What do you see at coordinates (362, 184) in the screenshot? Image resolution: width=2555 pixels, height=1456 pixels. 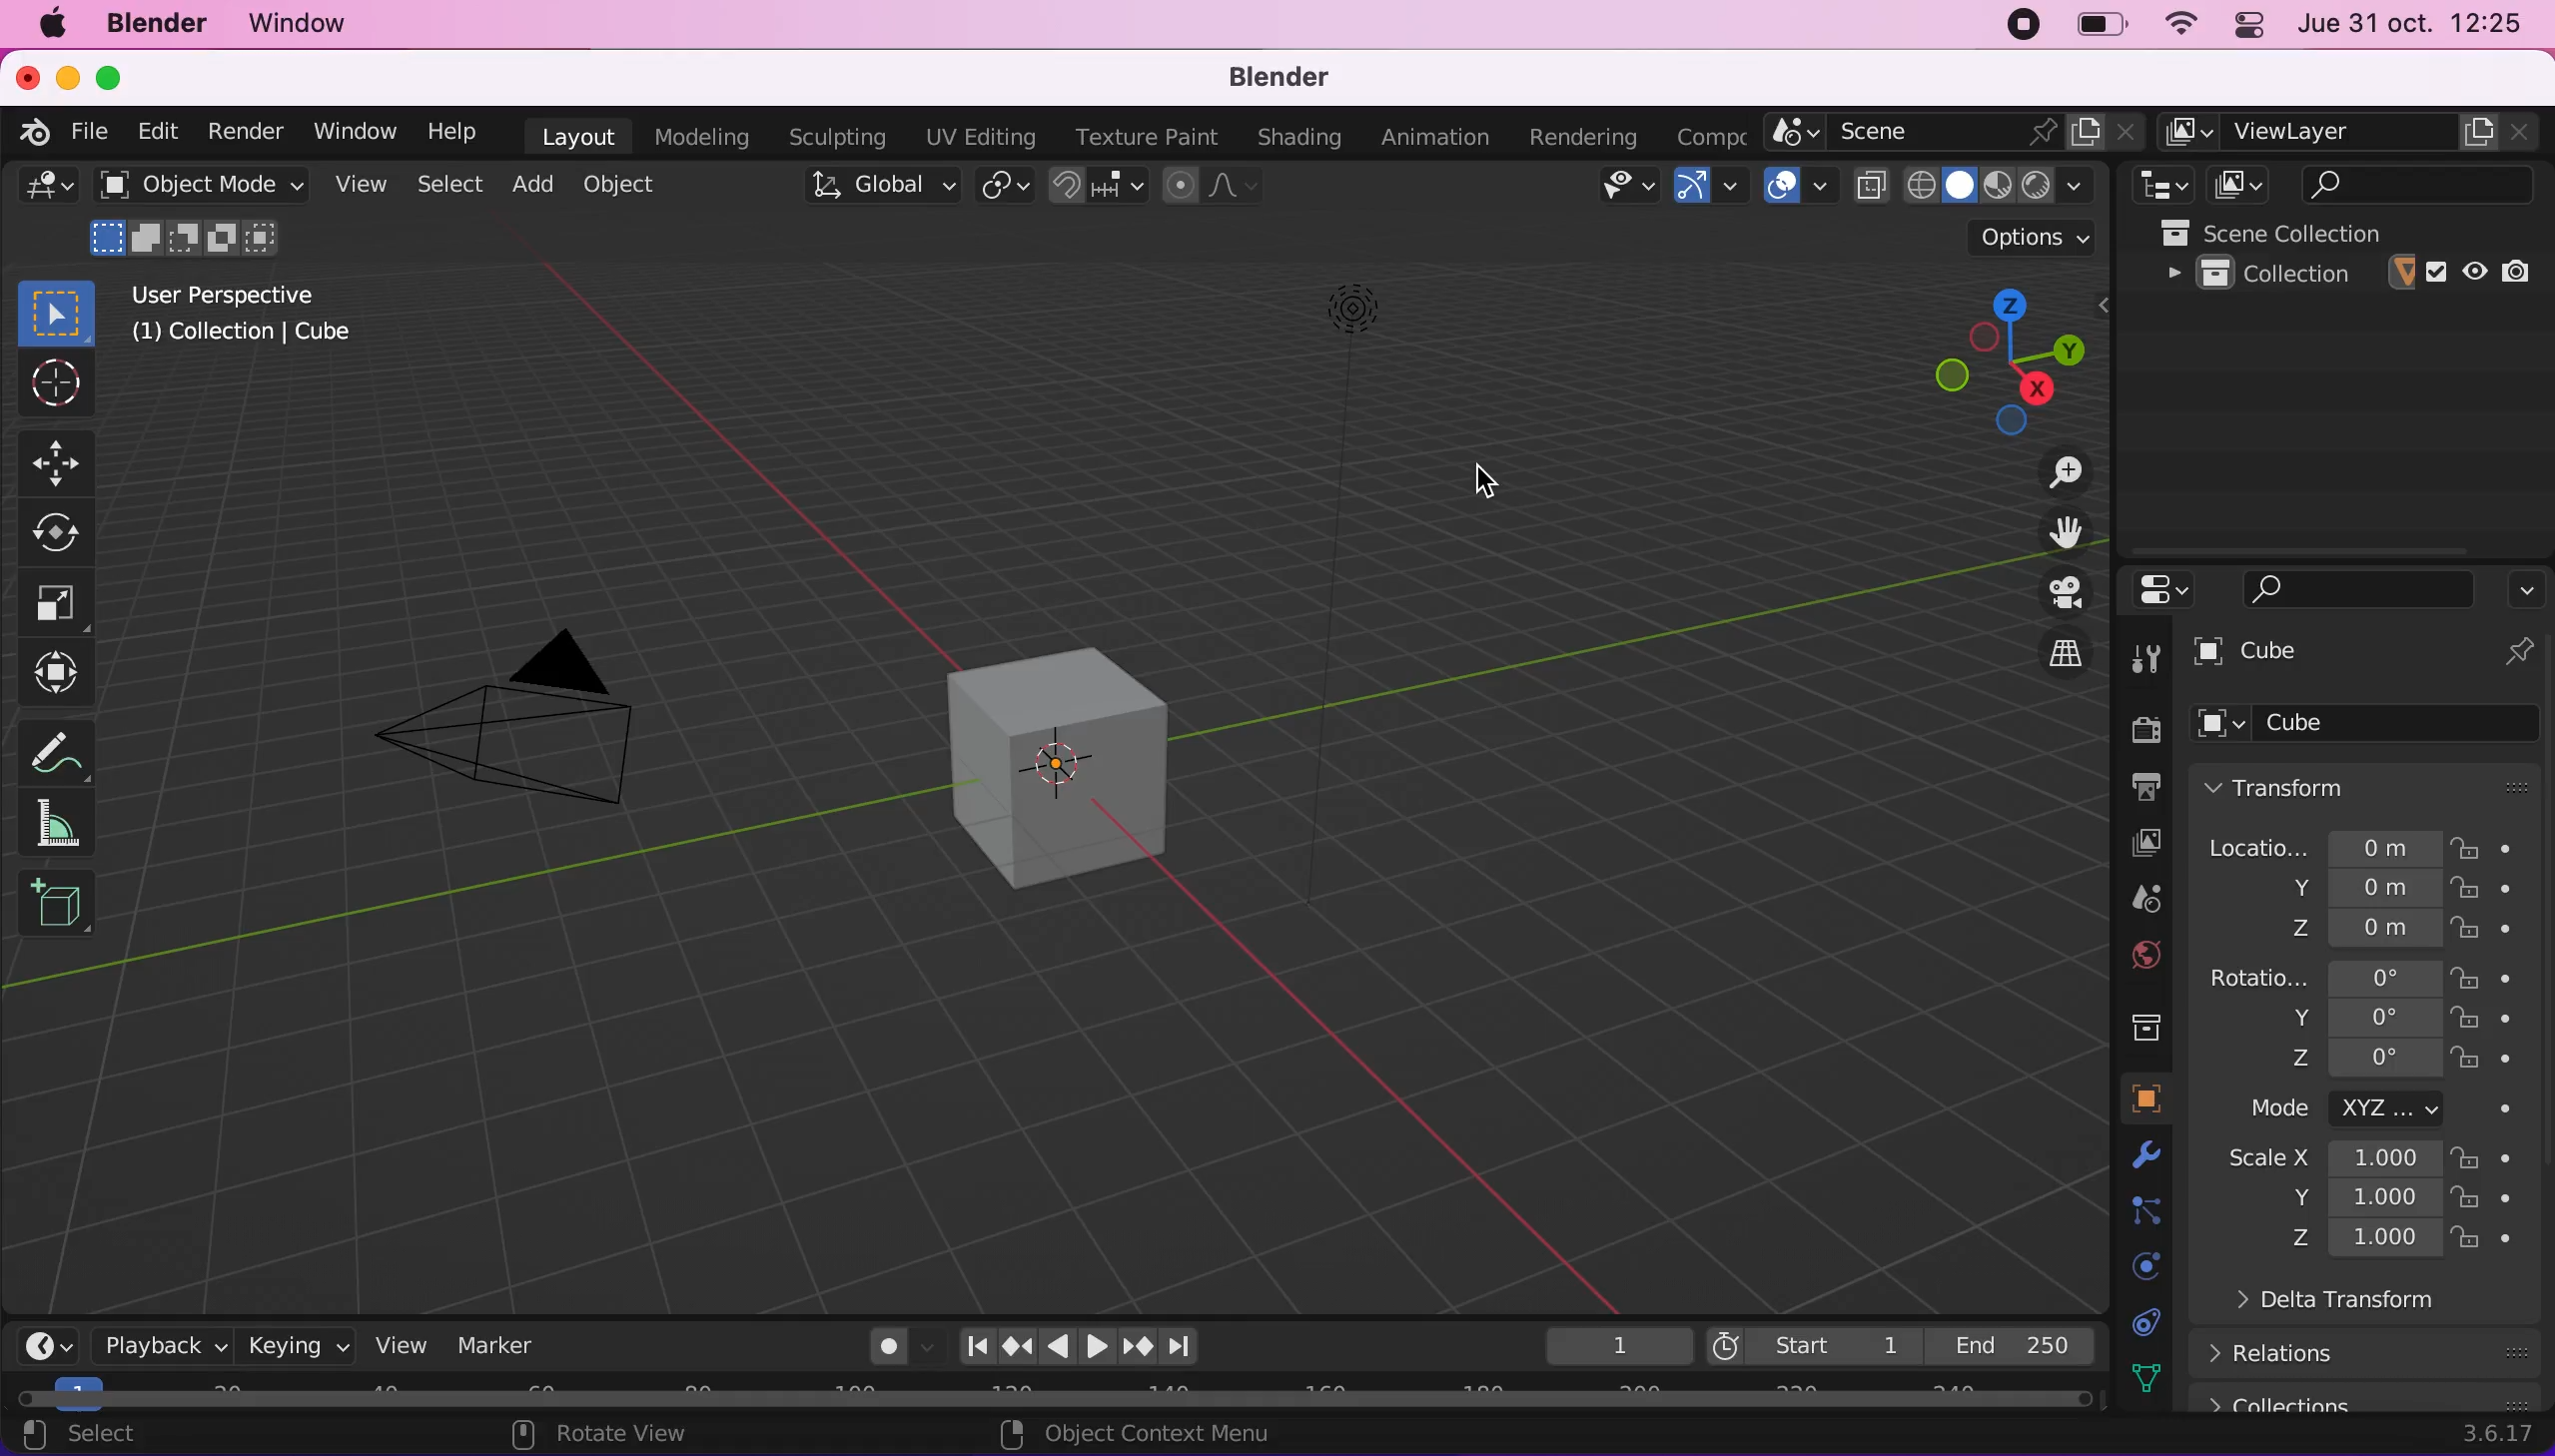 I see `view` at bounding box center [362, 184].